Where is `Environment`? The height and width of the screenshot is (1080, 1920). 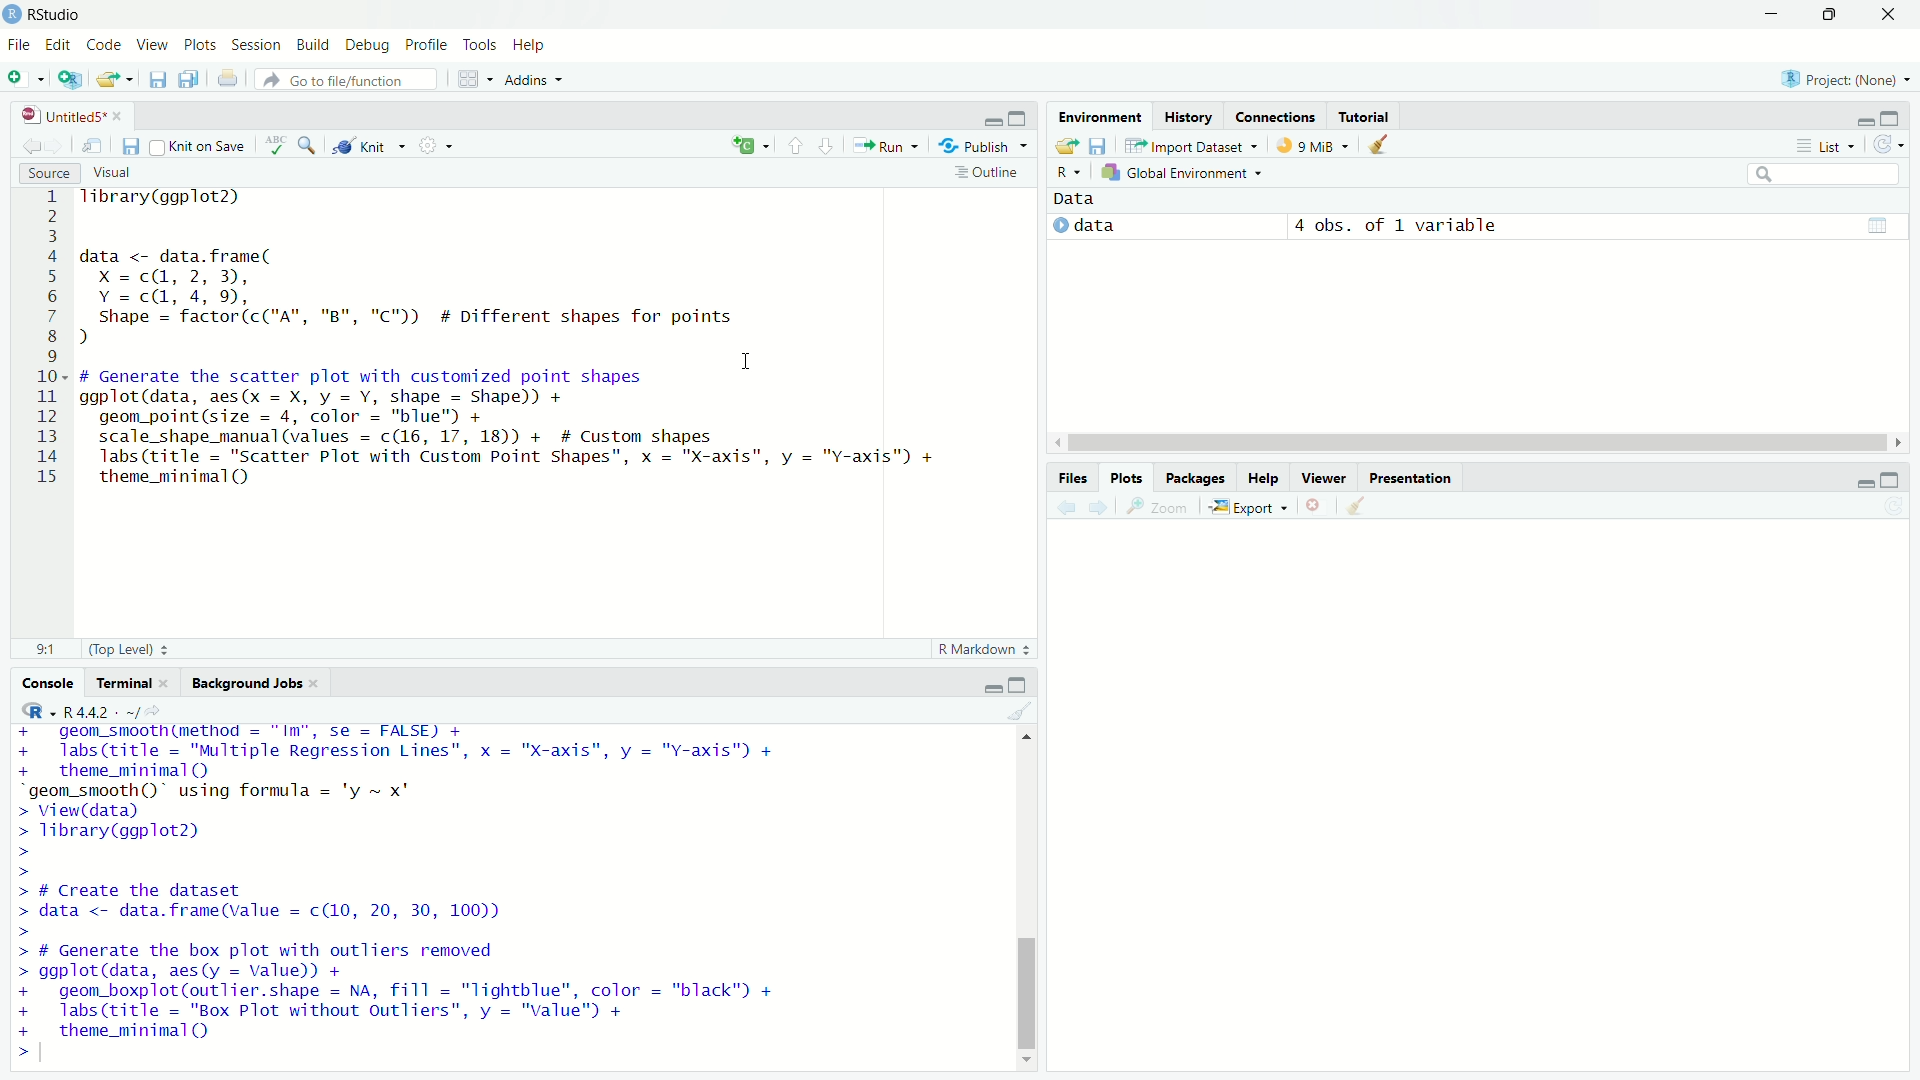
Environment is located at coordinates (1100, 117).